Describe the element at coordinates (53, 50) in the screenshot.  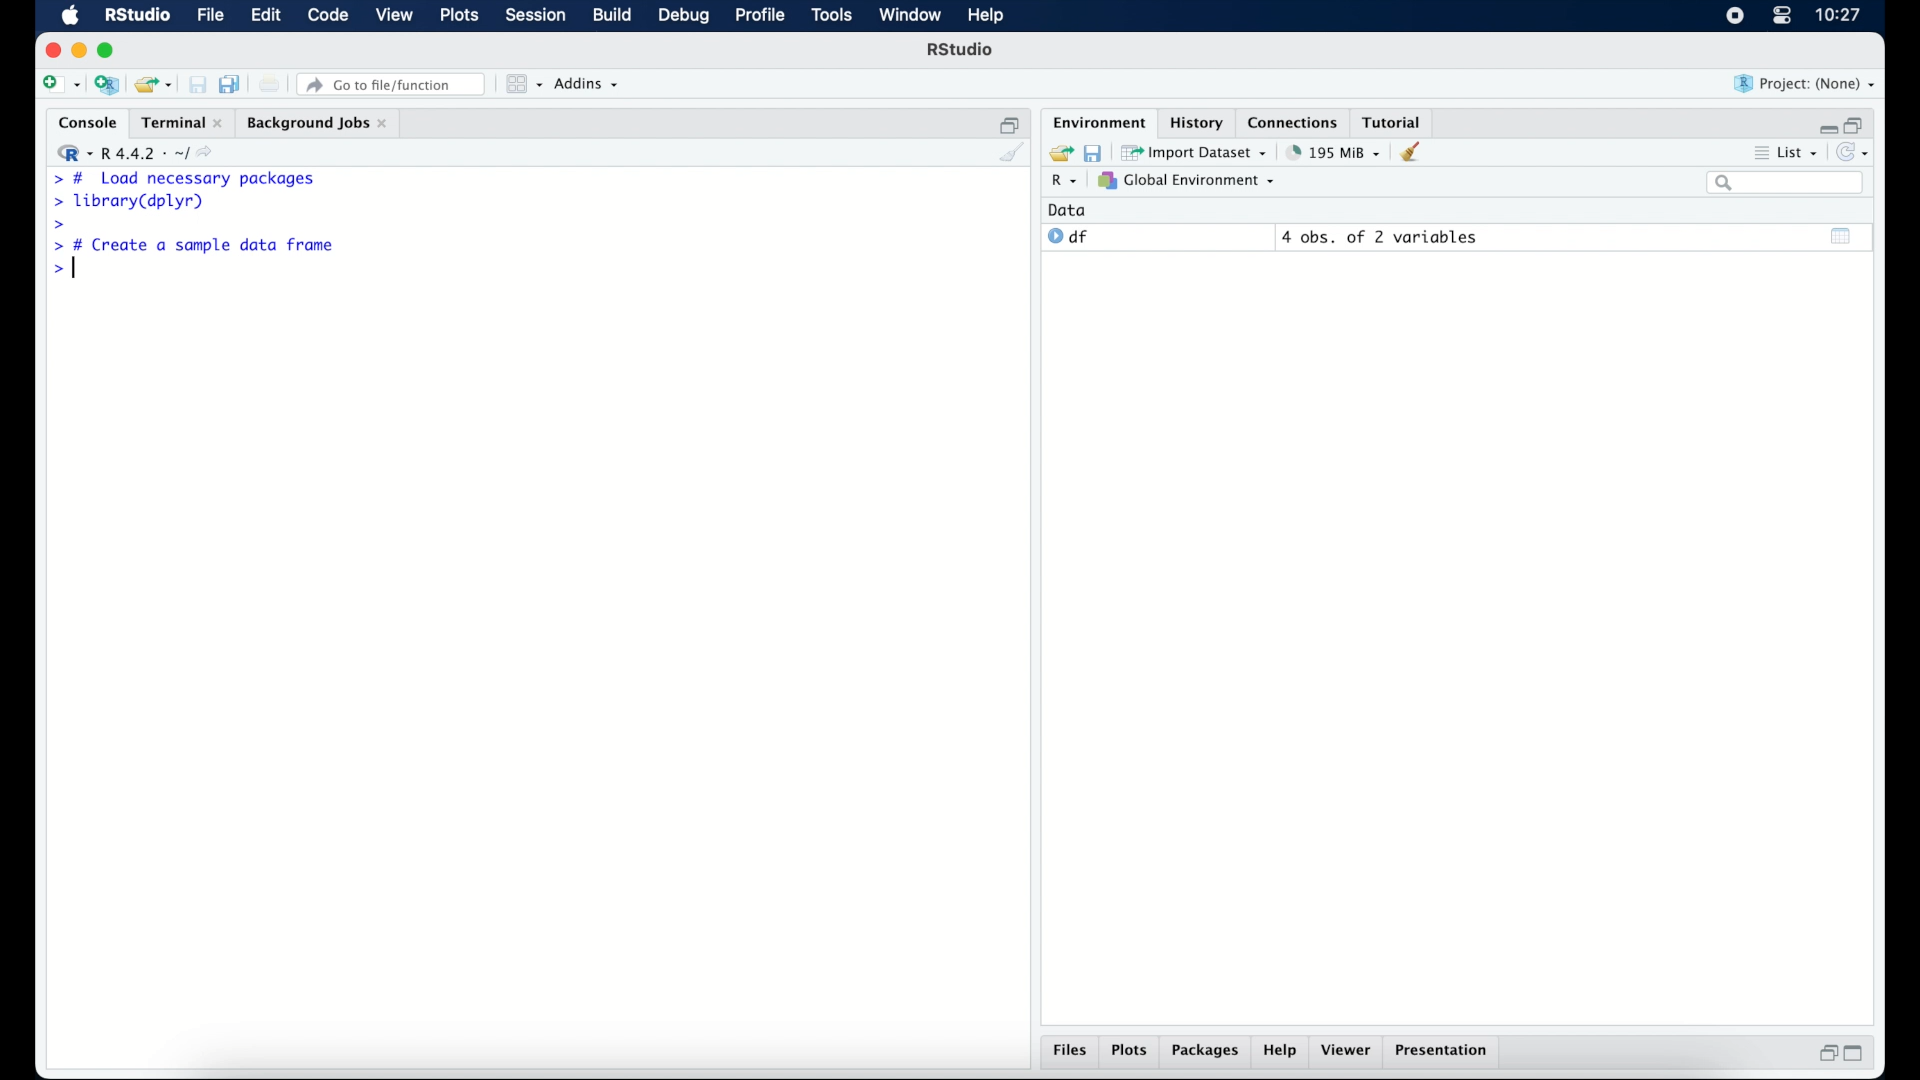
I see `close` at that location.